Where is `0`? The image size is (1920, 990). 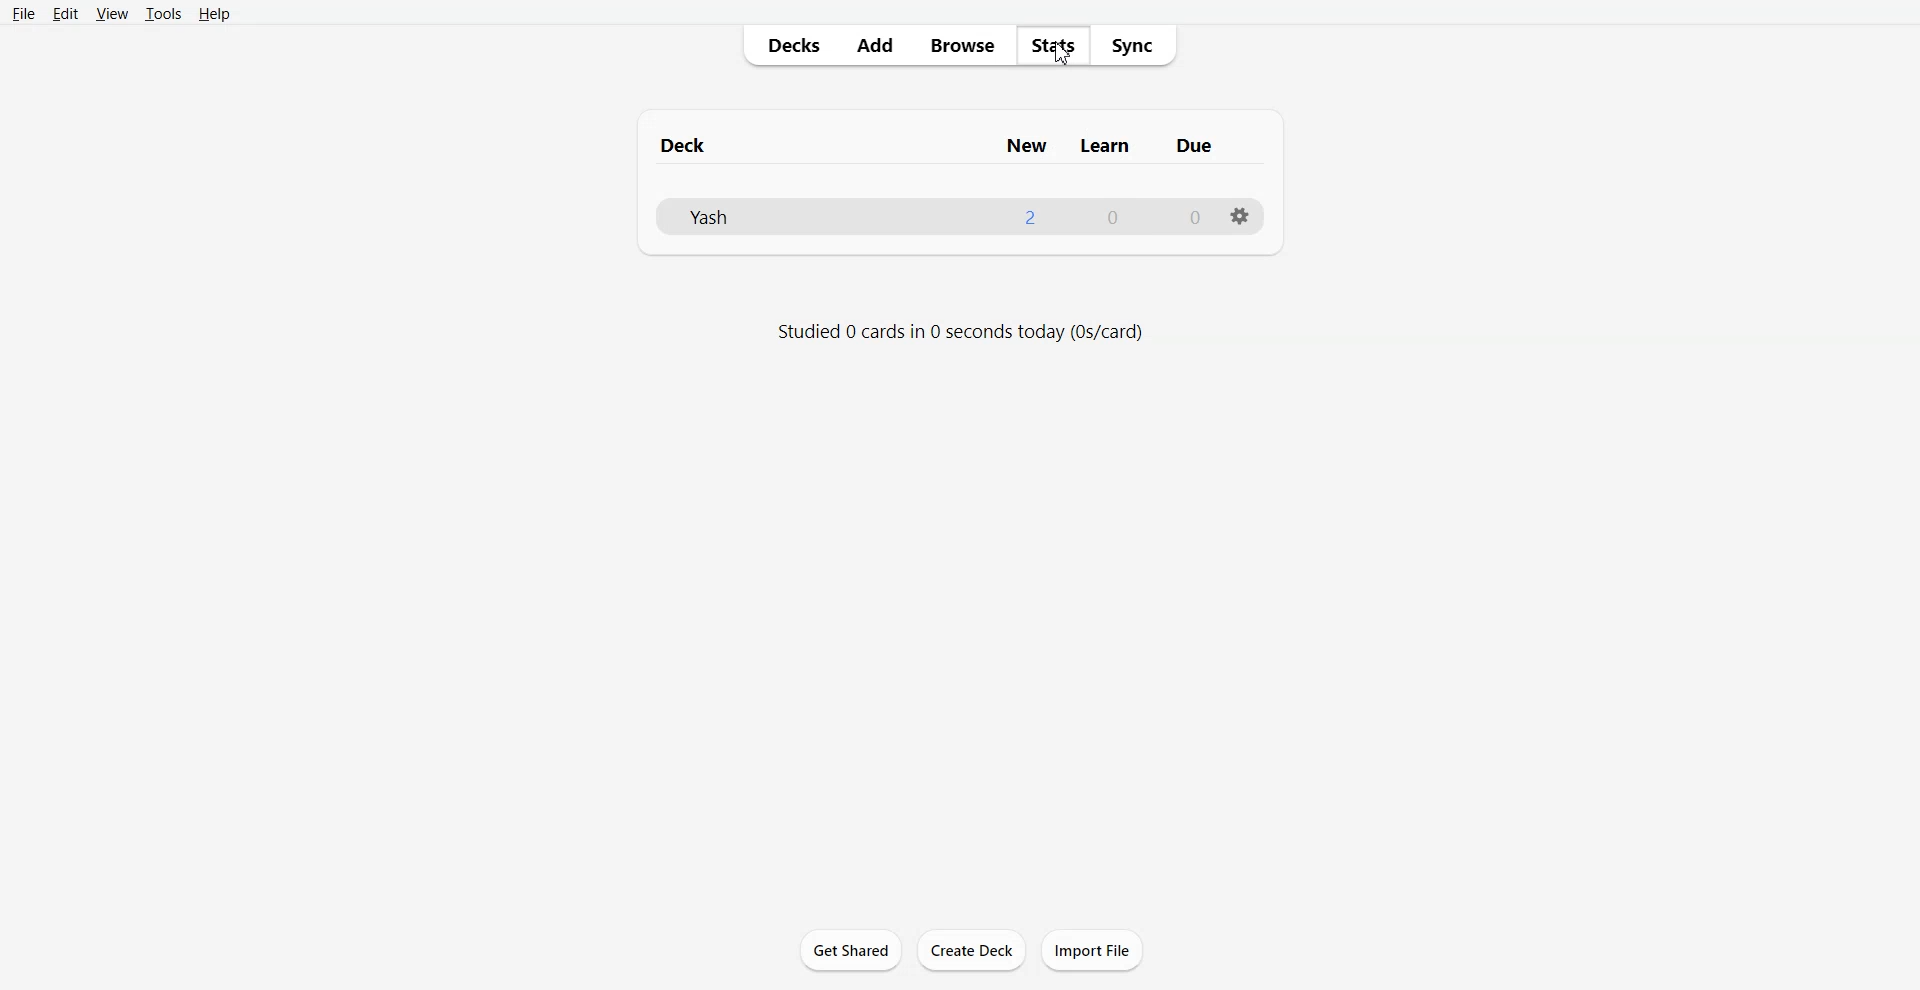 0 is located at coordinates (1117, 214).